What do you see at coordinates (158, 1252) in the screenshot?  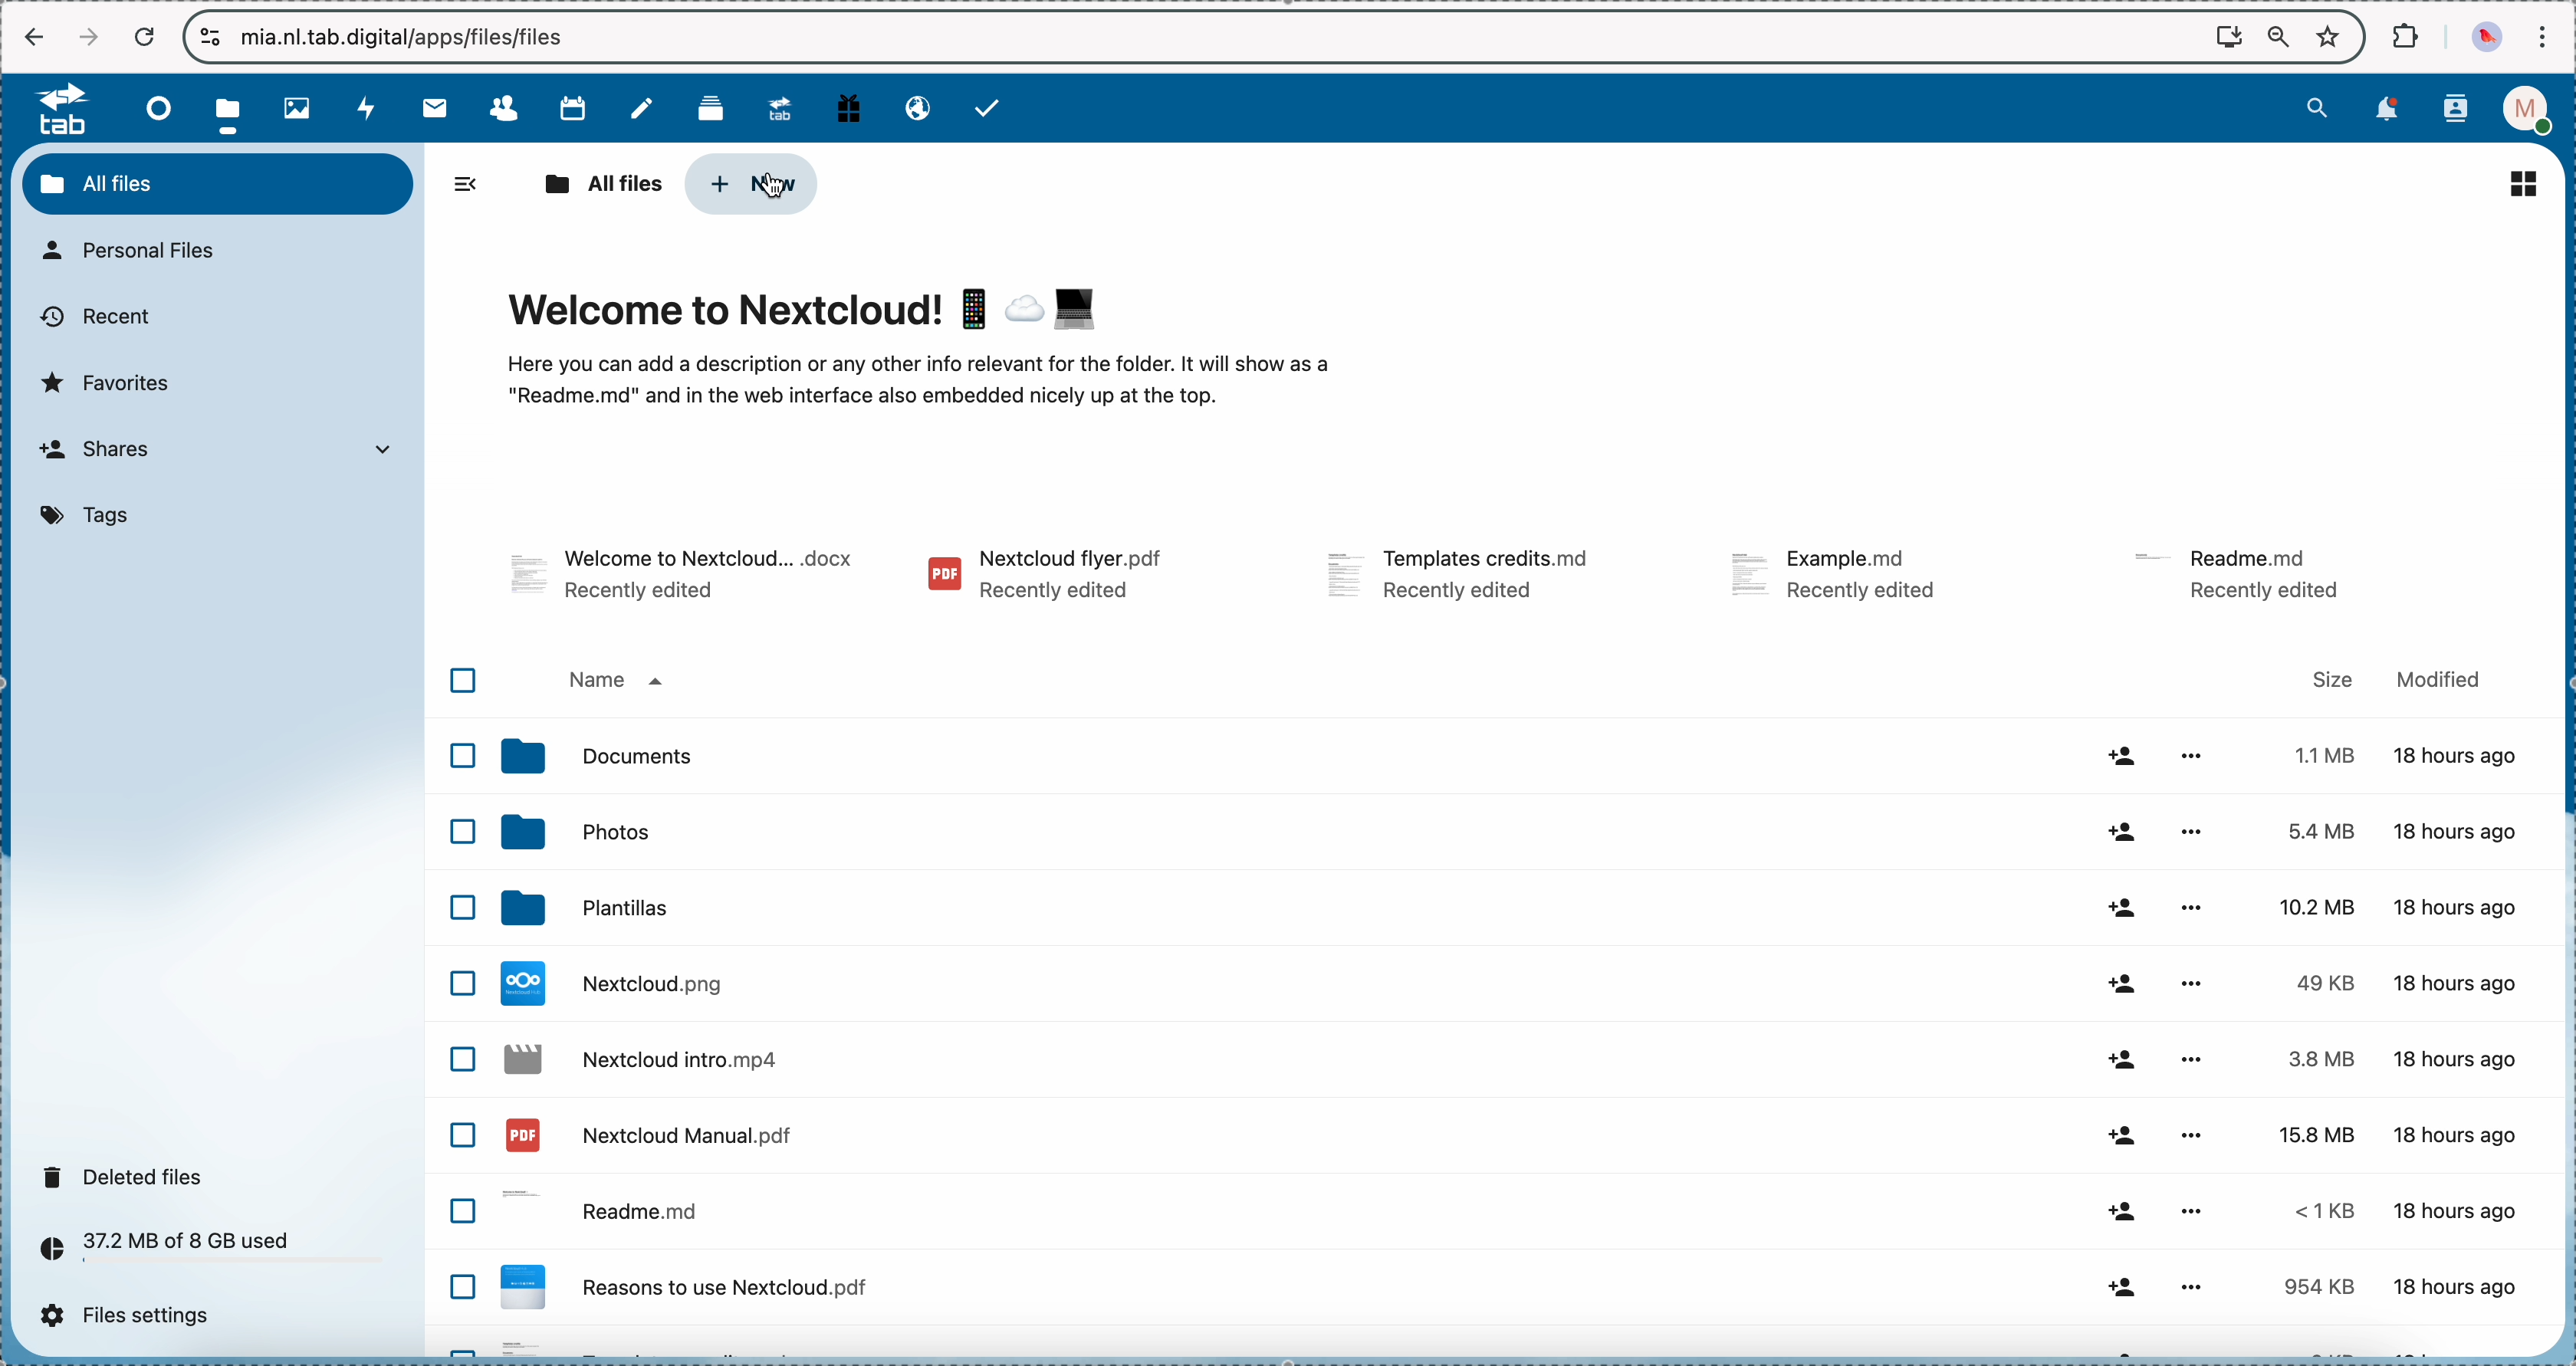 I see `37.2 MB of 8 GB` at bounding box center [158, 1252].